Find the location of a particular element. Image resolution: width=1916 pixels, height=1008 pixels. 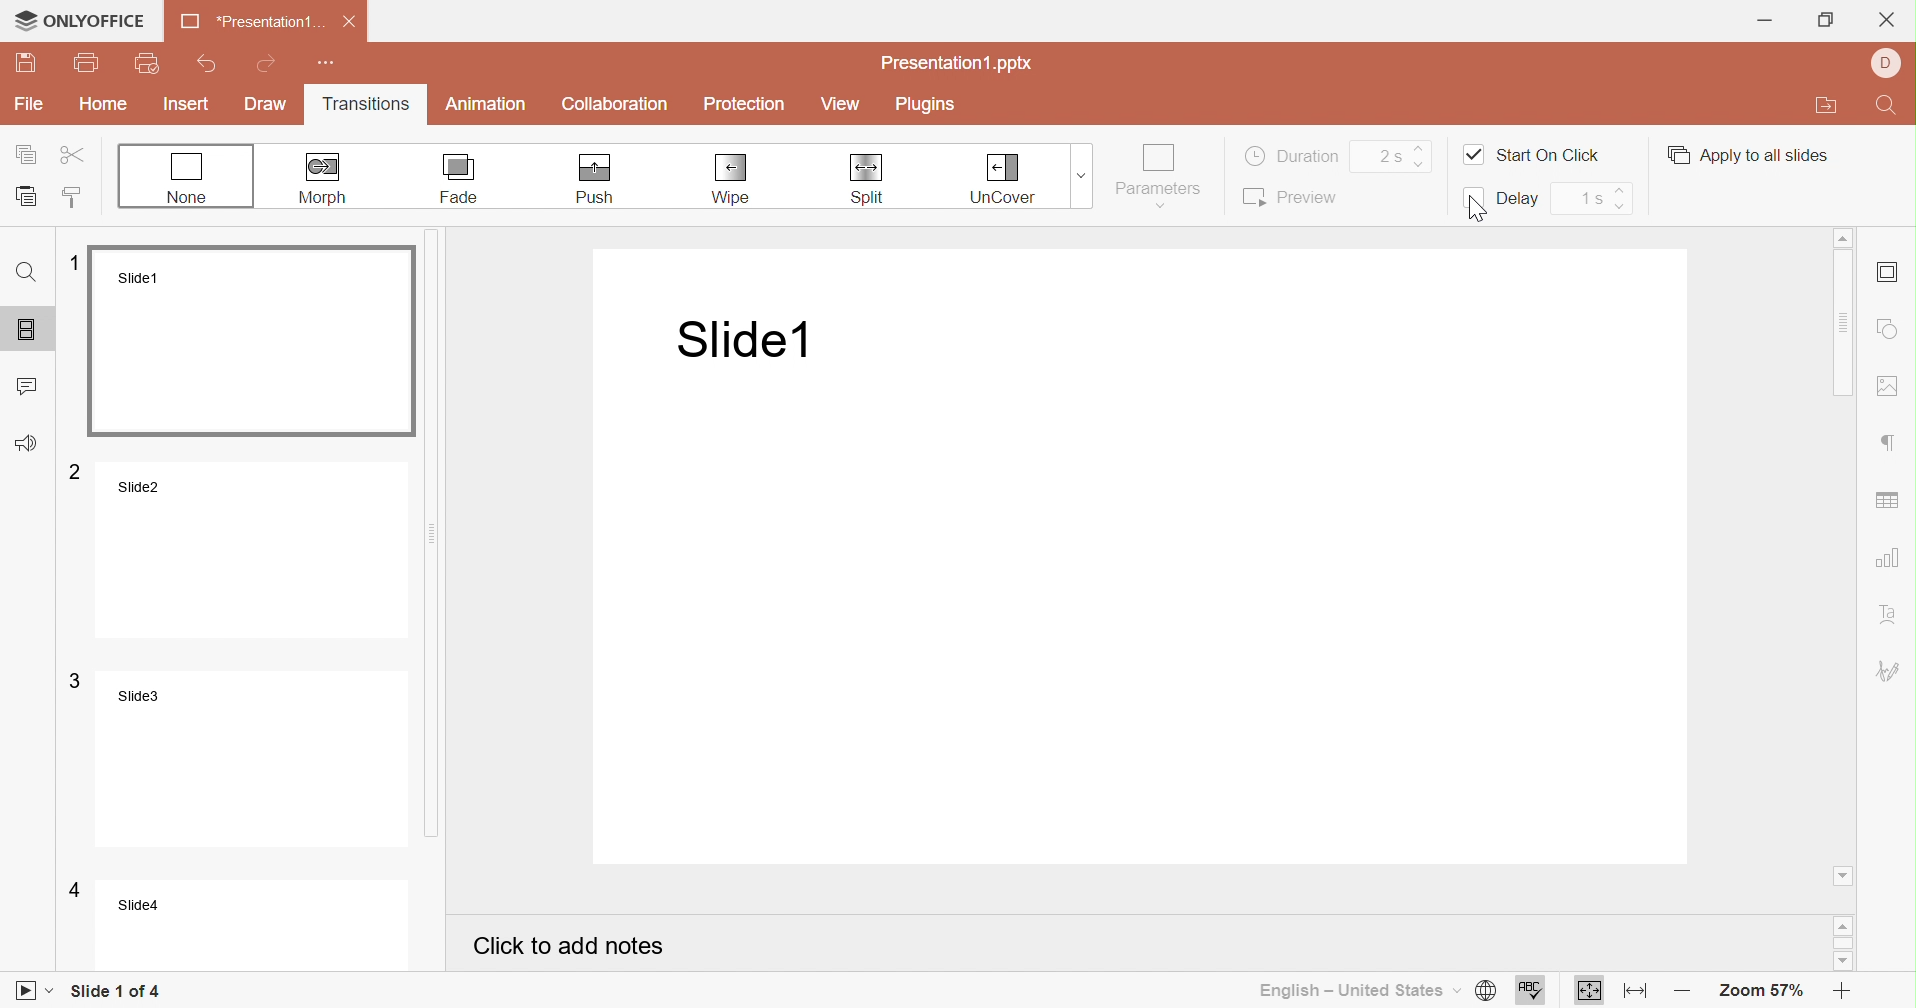

Scroll down is located at coordinates (1844, 874).